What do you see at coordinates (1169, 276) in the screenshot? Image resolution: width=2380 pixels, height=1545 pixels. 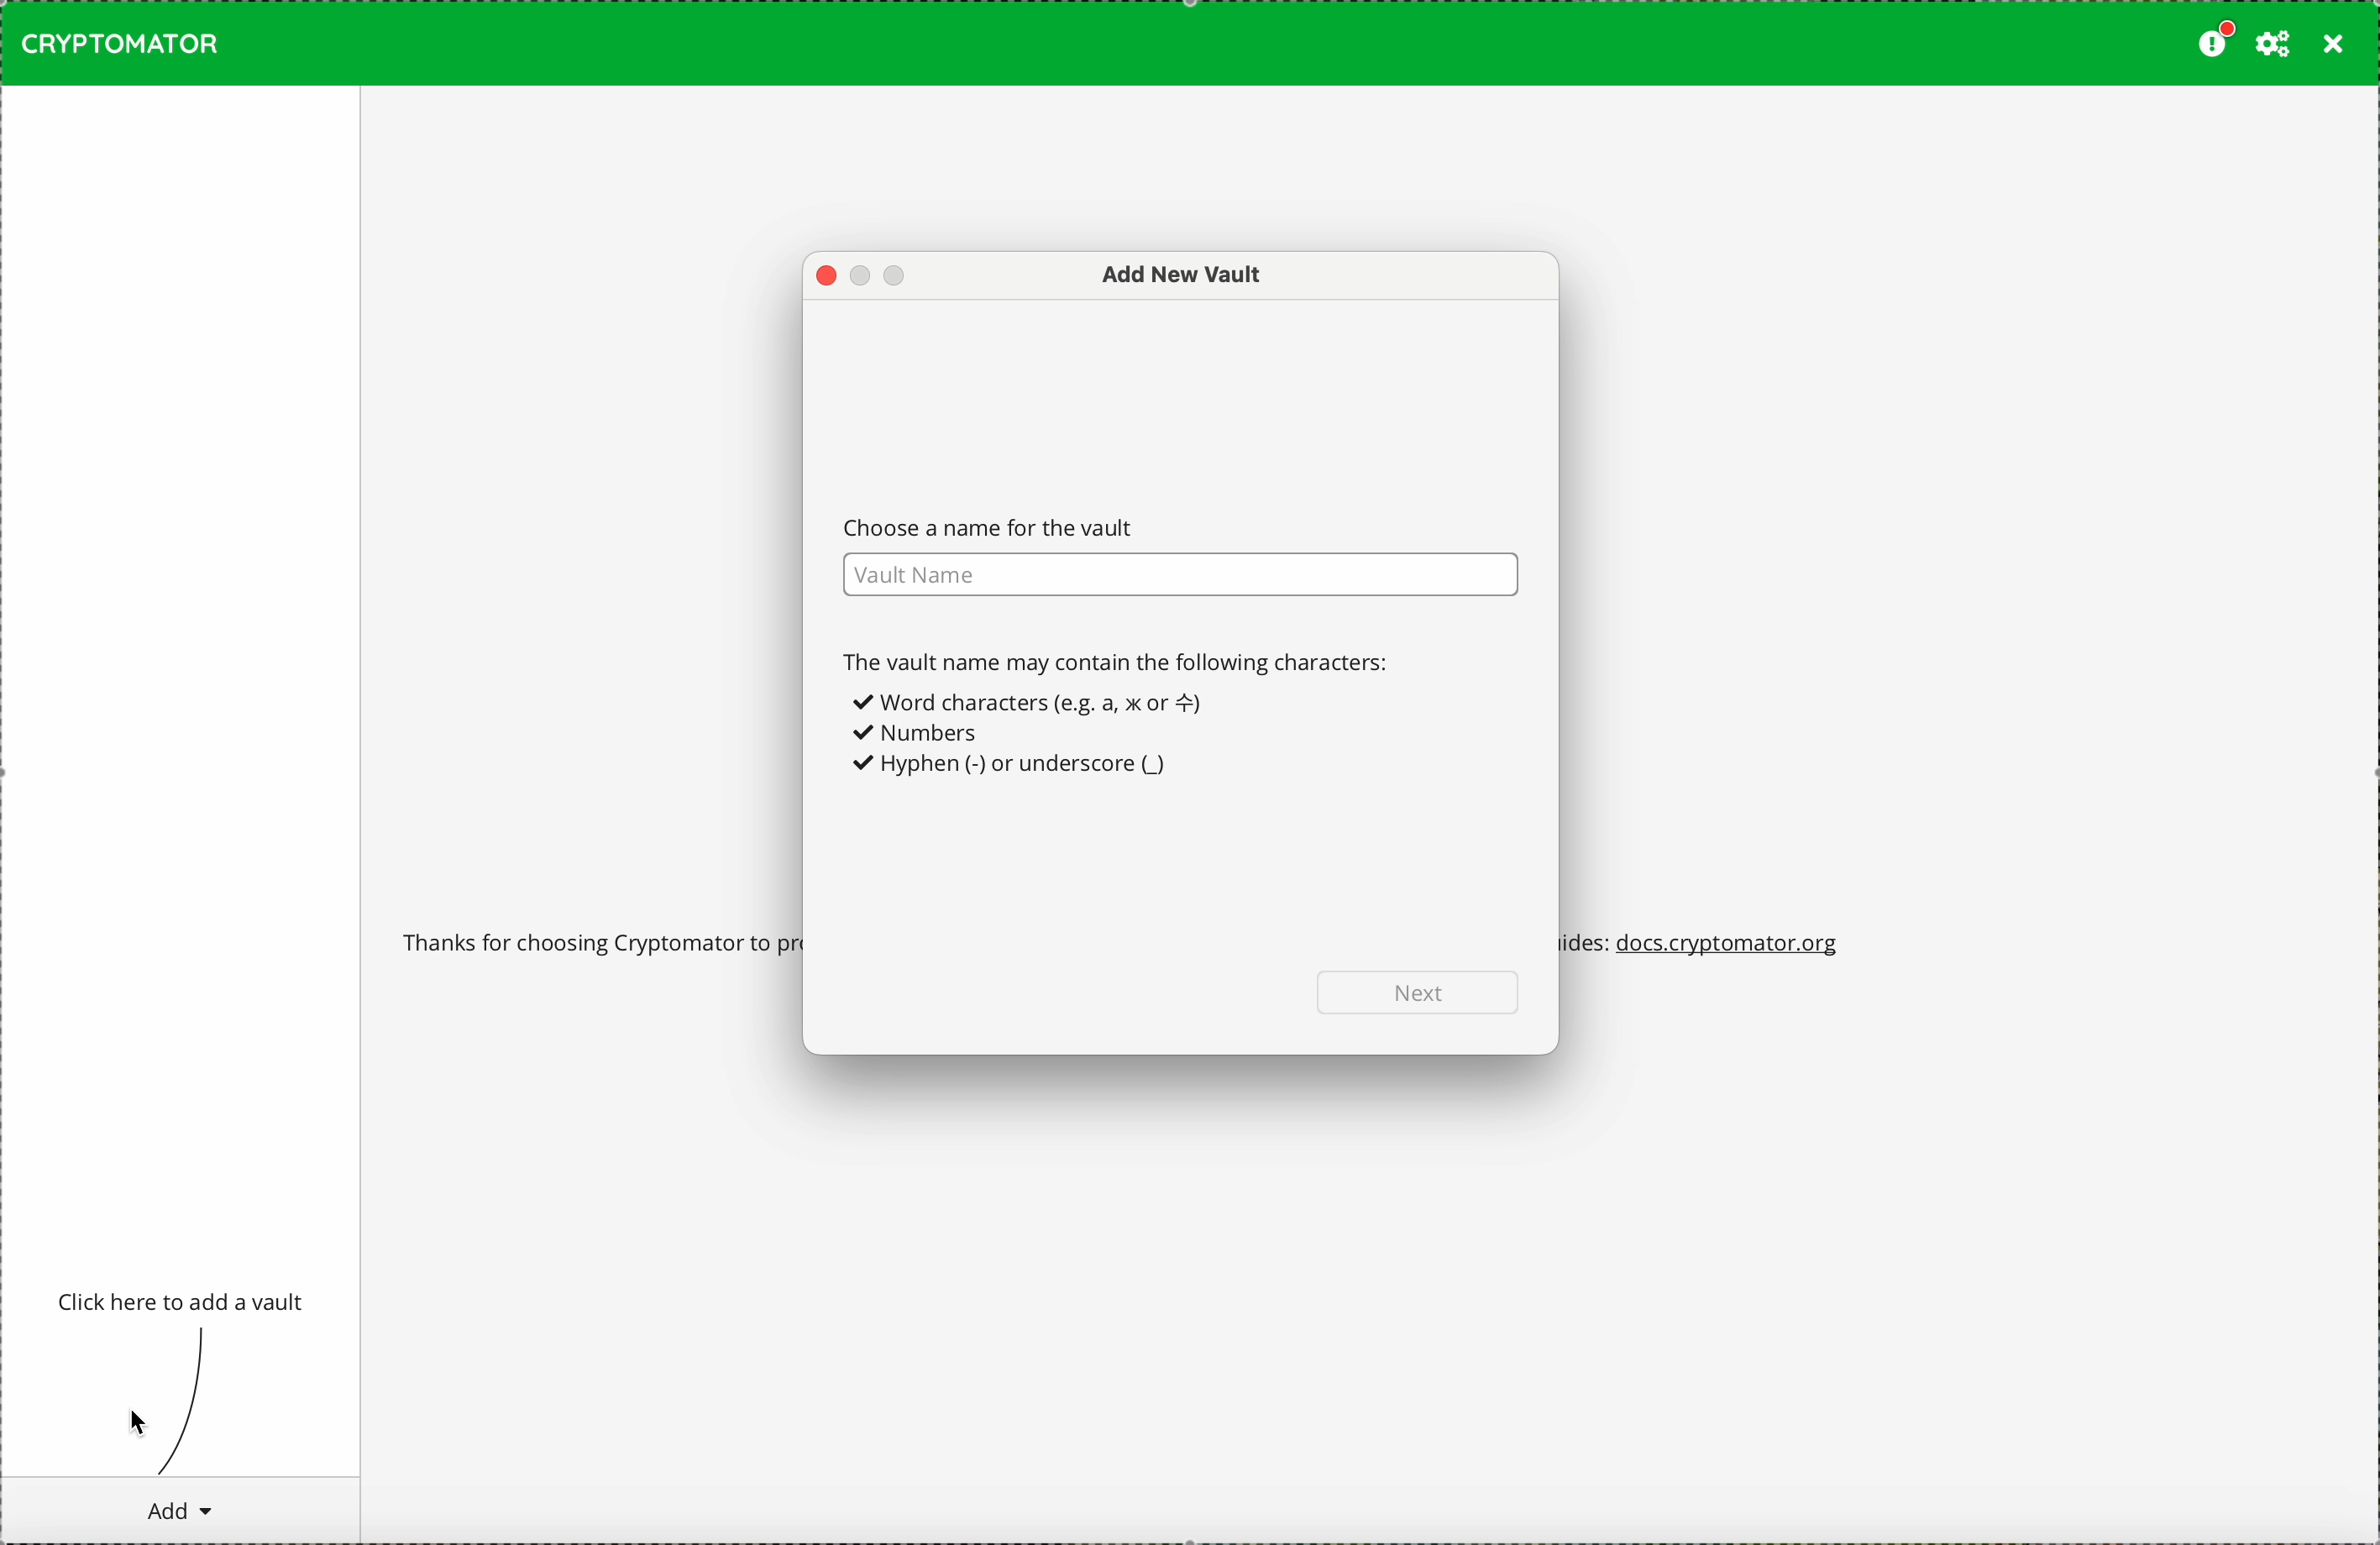 I see `add new vault window` at bounding box center [1169, 276].